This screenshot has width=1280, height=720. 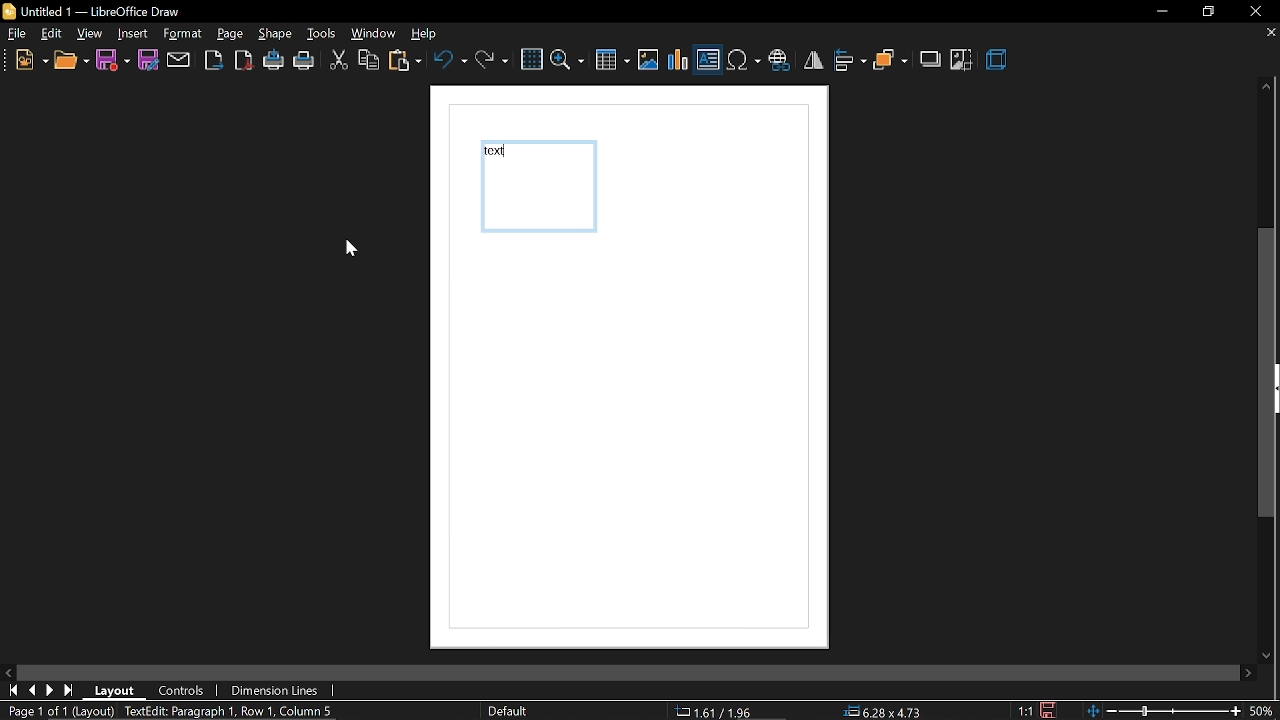 What do you see at coordinates (369, 62) in the screenshot?
I see `copy` at bounding box center [369, 62].